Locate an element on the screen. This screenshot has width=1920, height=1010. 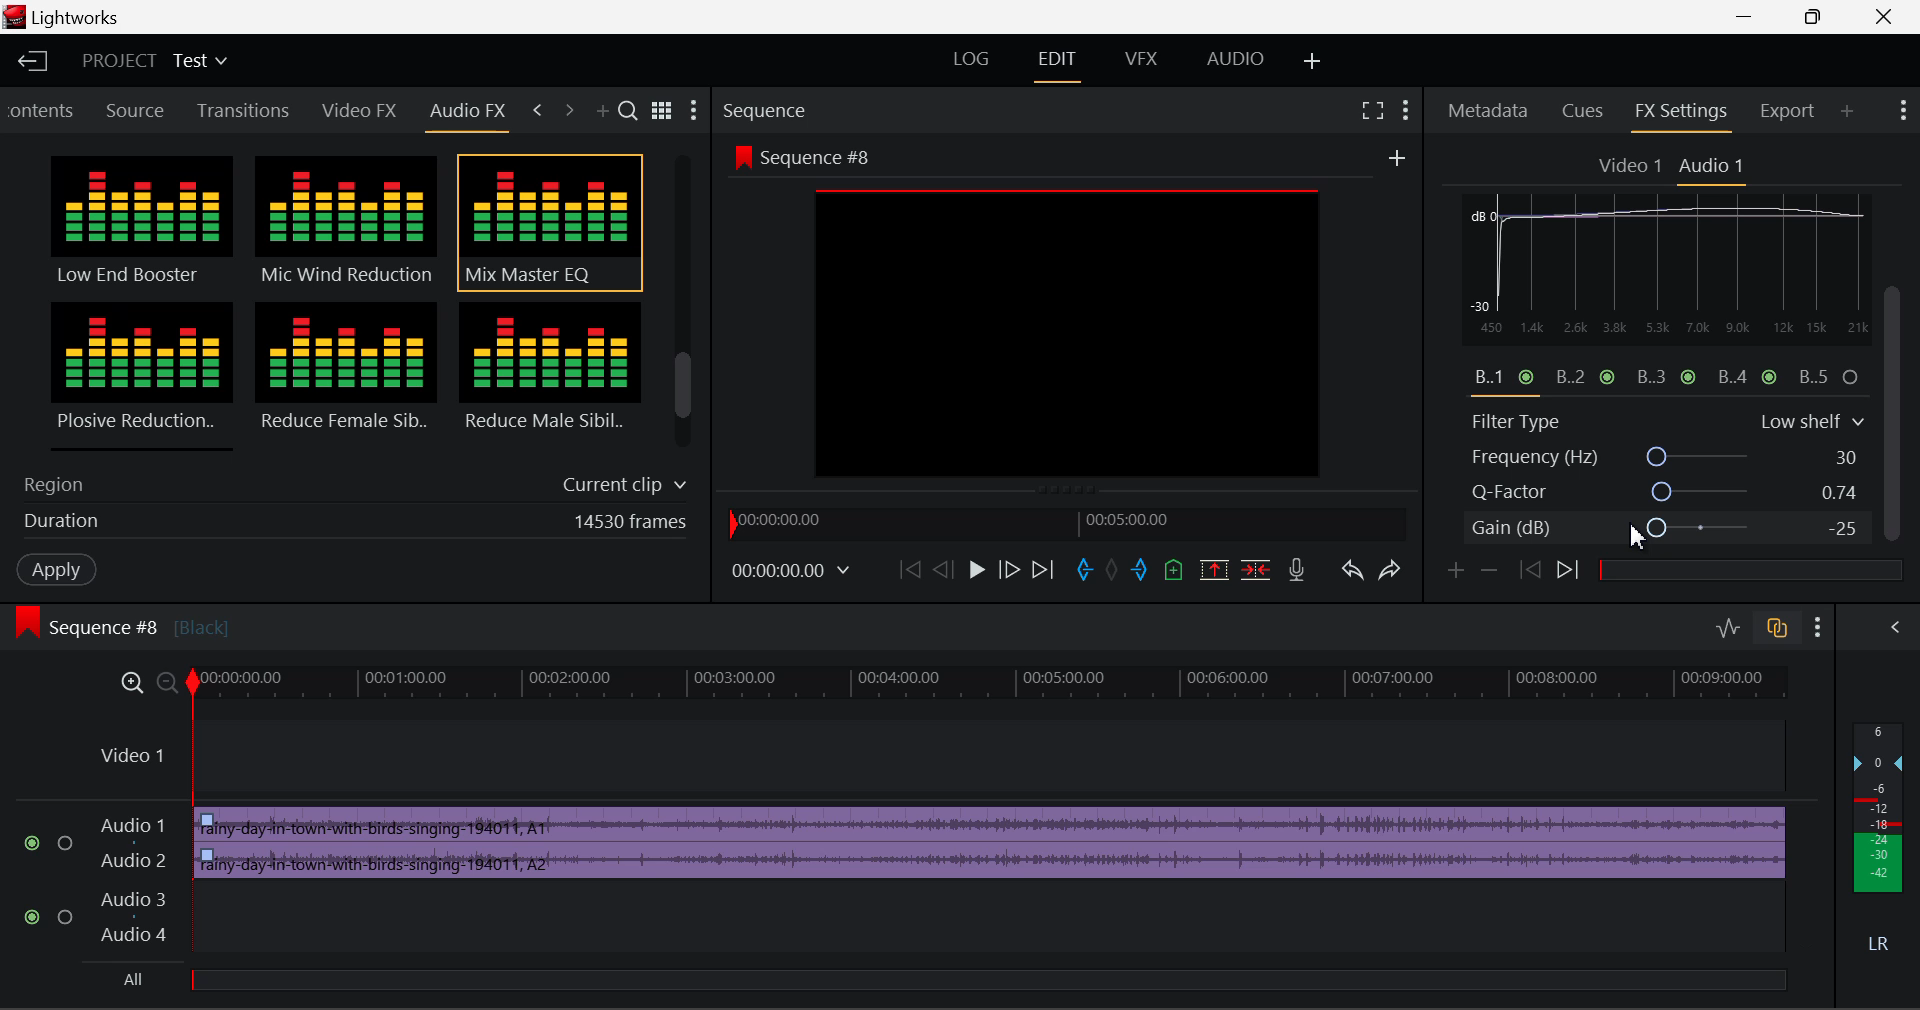
Seetings is located at coordinates (1867, 212).